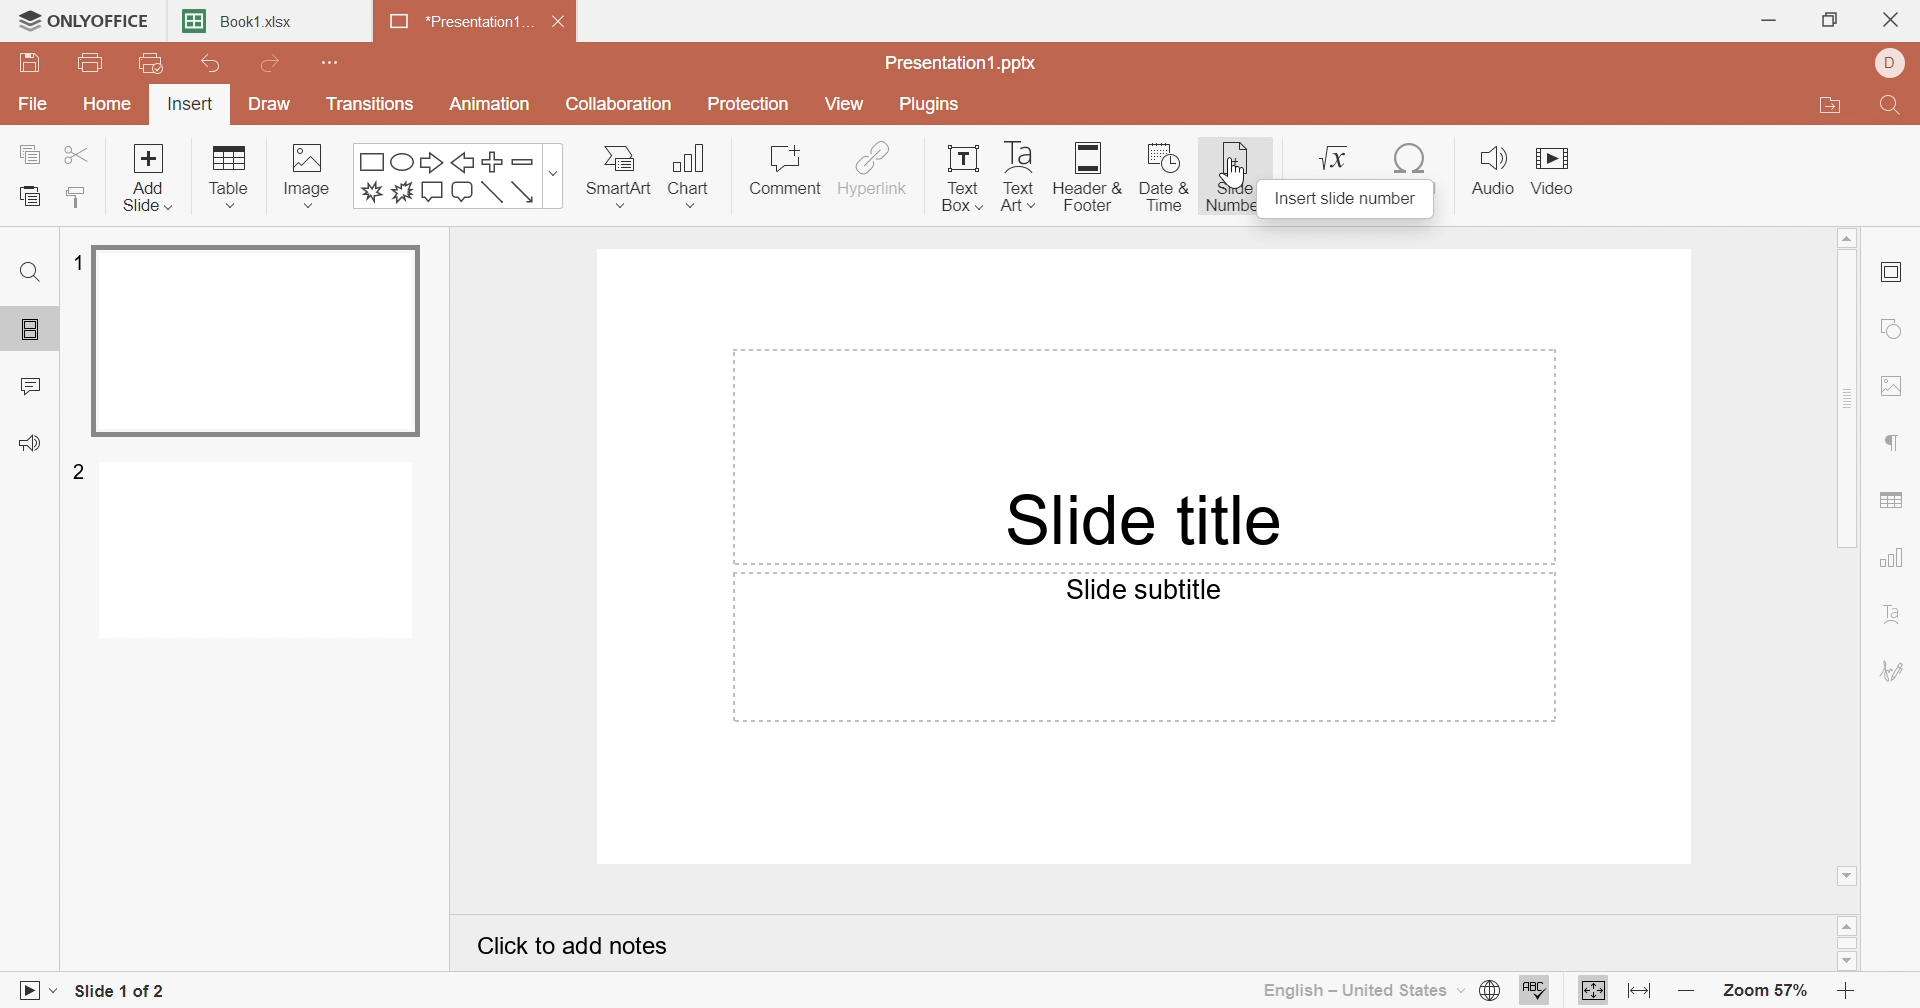 This screenshot has width=1920, height=1008. Describe the element at coordinates (1361, 990) in the screenshot. I see `English - United States` at that location.